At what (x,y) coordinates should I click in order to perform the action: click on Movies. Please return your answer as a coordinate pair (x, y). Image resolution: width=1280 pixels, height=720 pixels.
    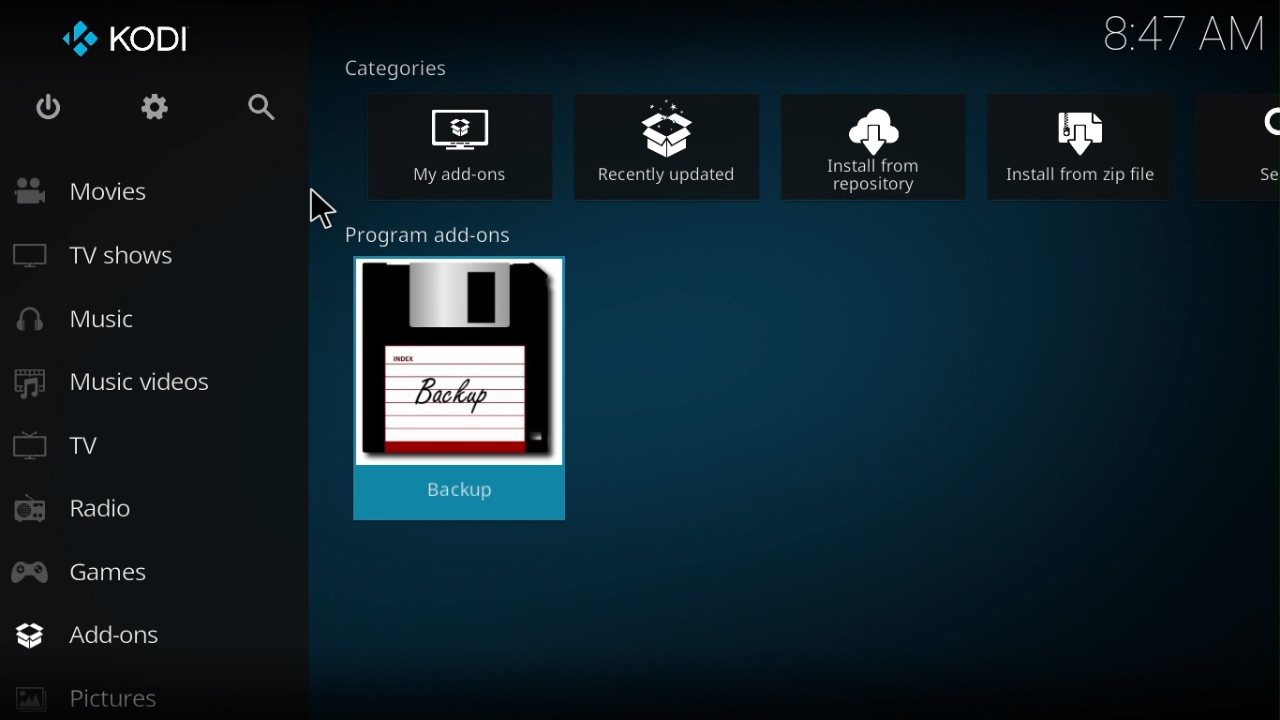
    Looking at the image, I should click on (128, 191).